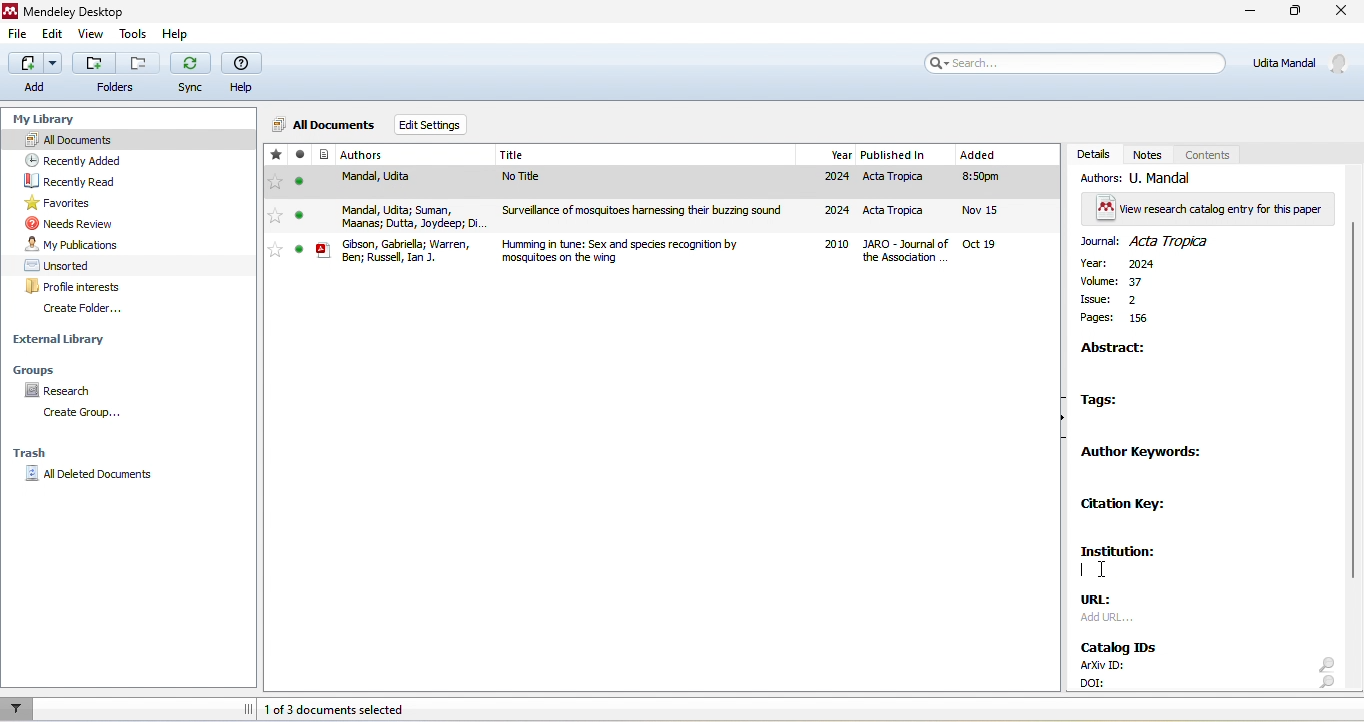 This screenshot has width=1364, height=722. What do you see at coordinates (67, 391) in the screenshot?
I see `research` at bounding box center [67, 391].